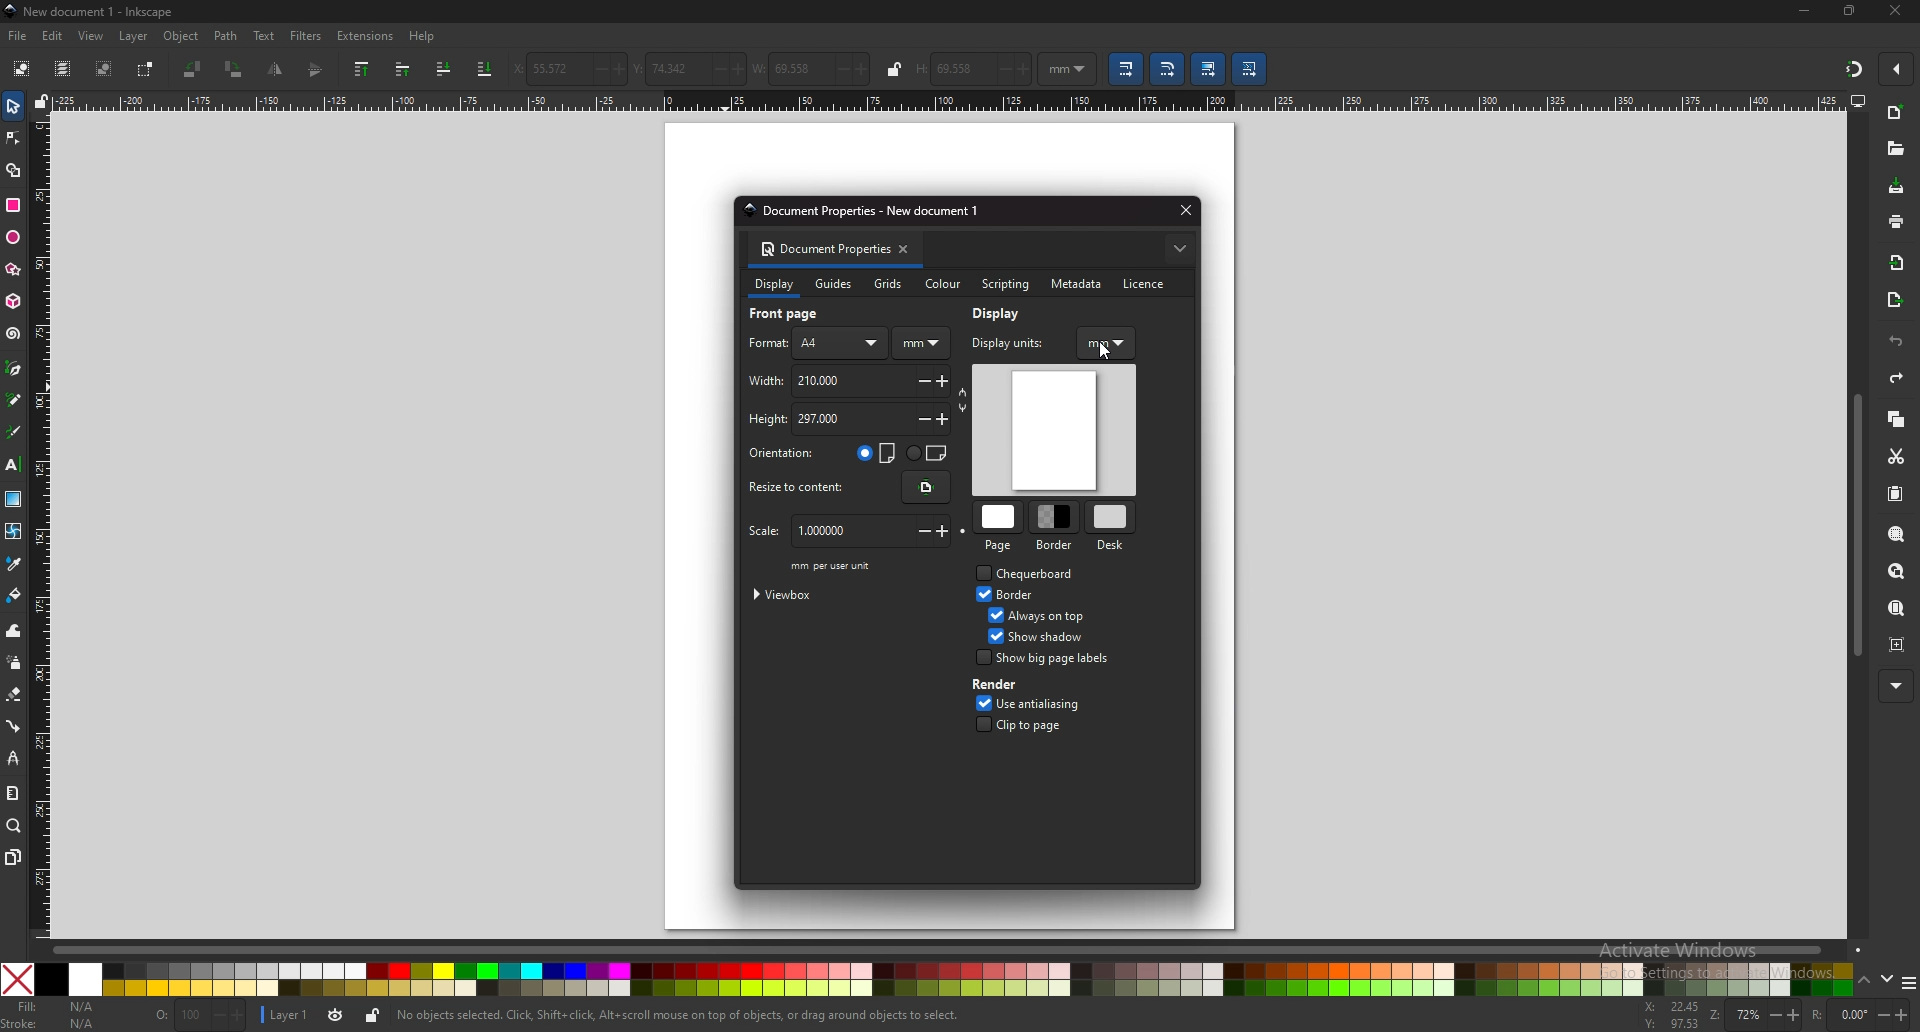  What do you see at coordinates (889, 283) in the screenshot?
I see `grids` at bounding box center [889, 283].